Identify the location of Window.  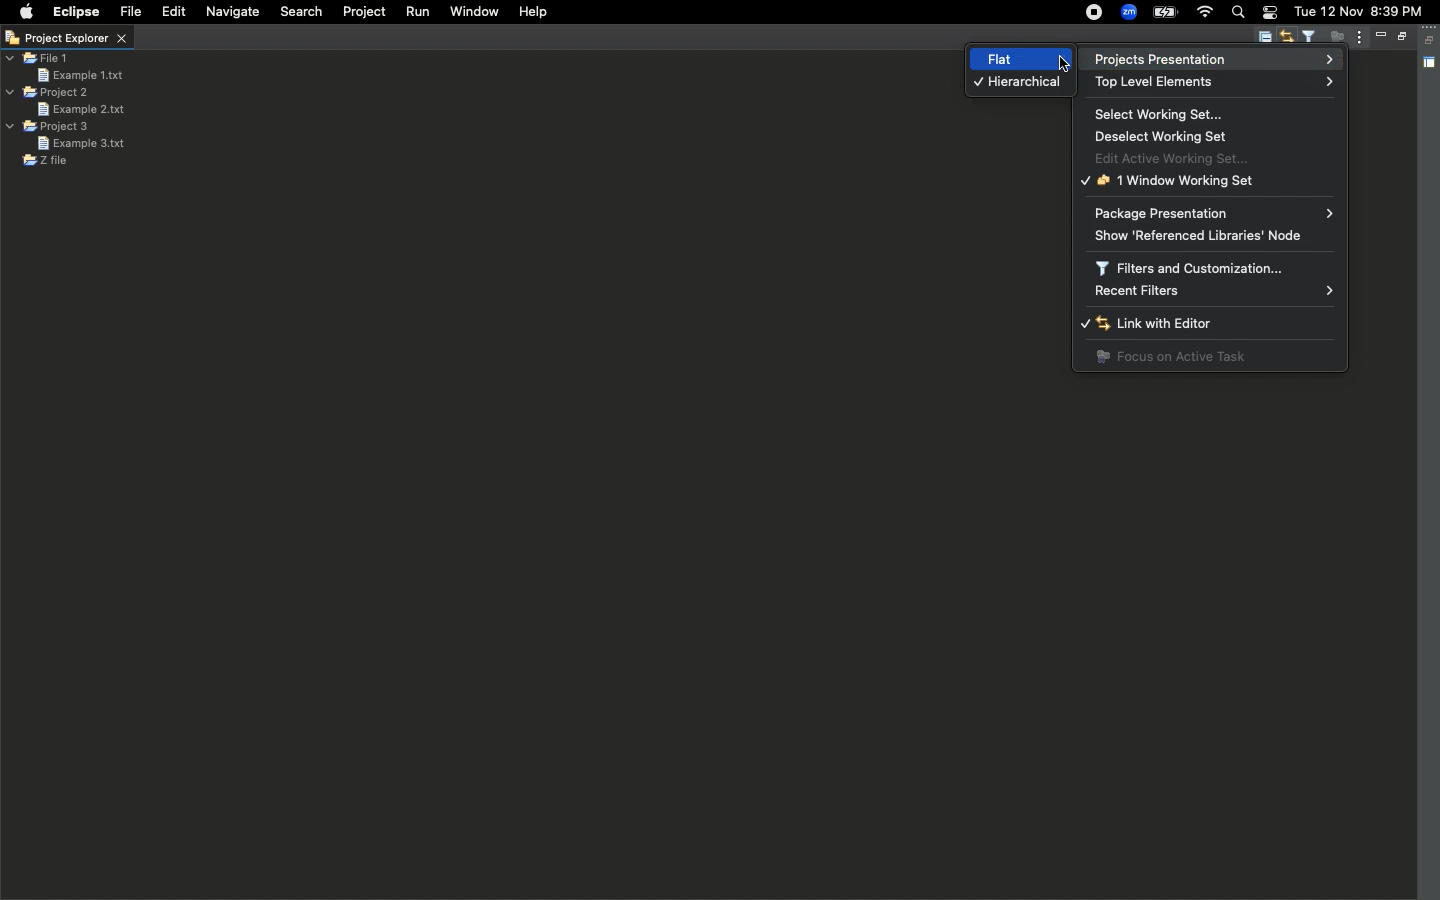
(473, 14).